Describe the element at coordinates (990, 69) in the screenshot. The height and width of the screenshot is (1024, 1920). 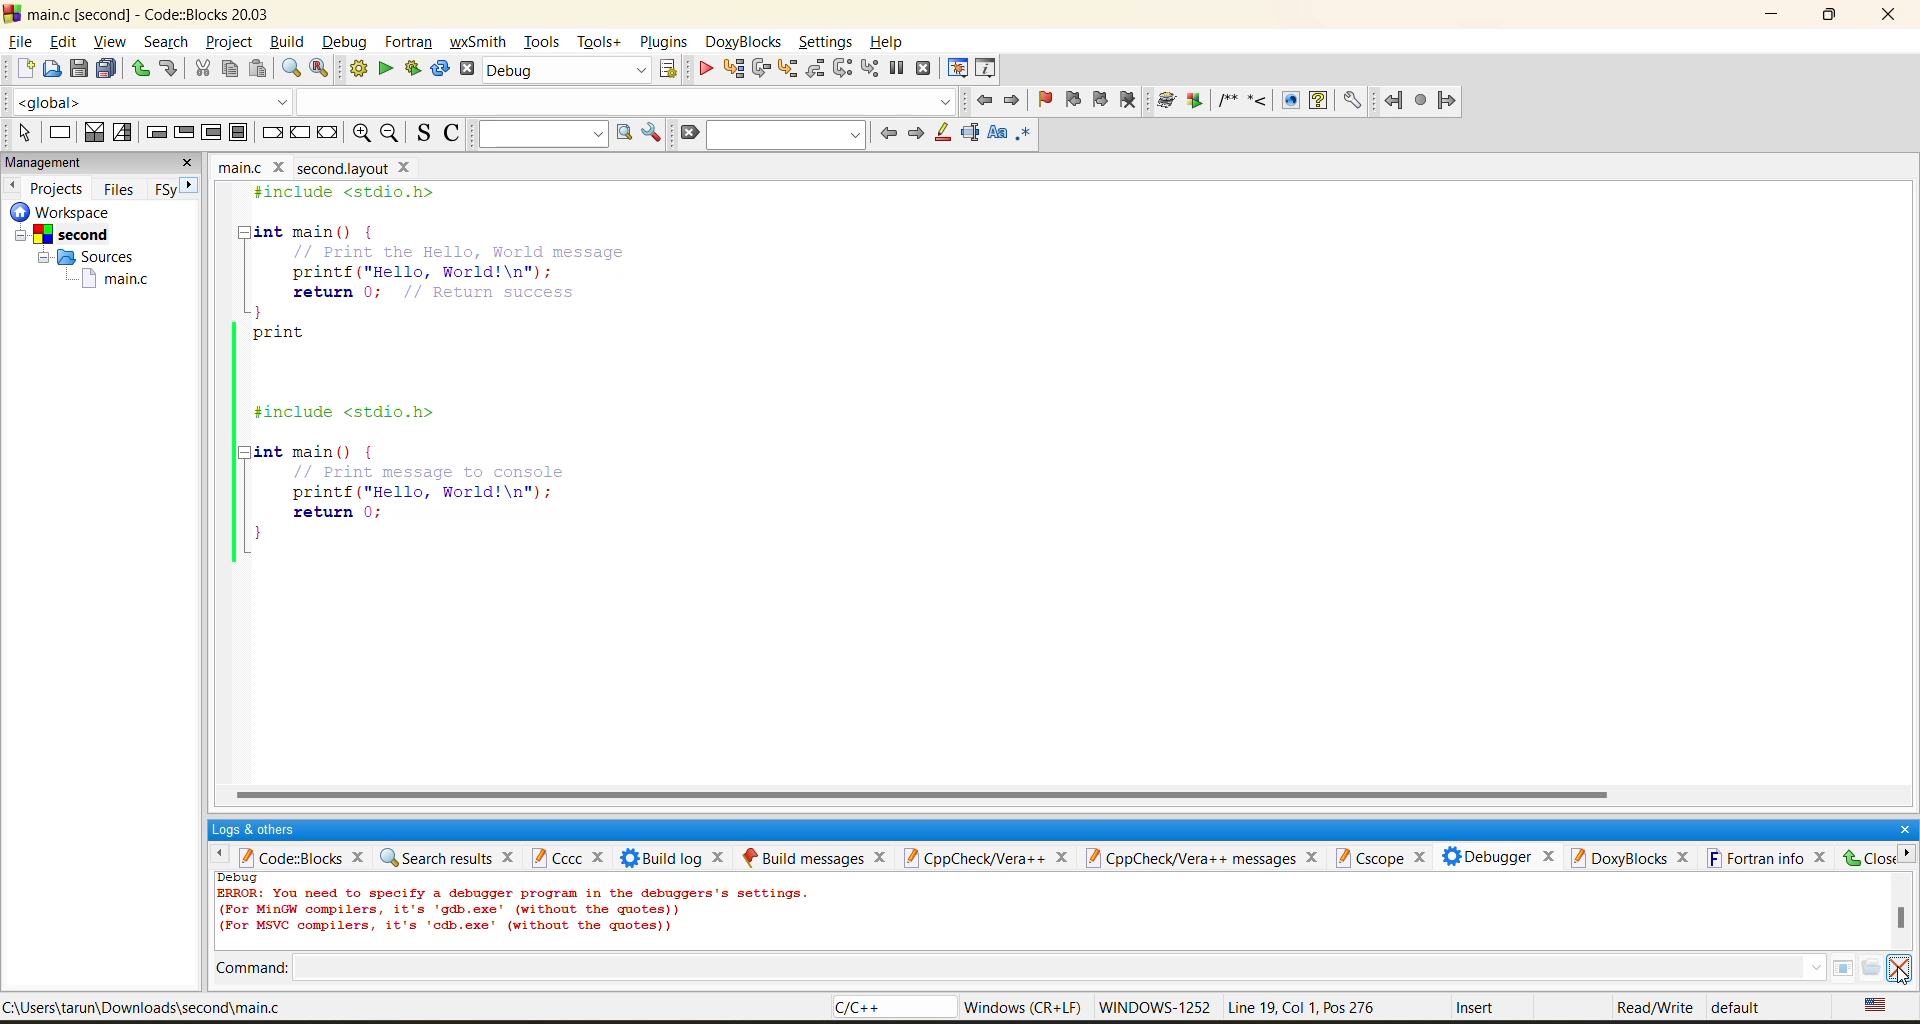
I see `various info` at that location.